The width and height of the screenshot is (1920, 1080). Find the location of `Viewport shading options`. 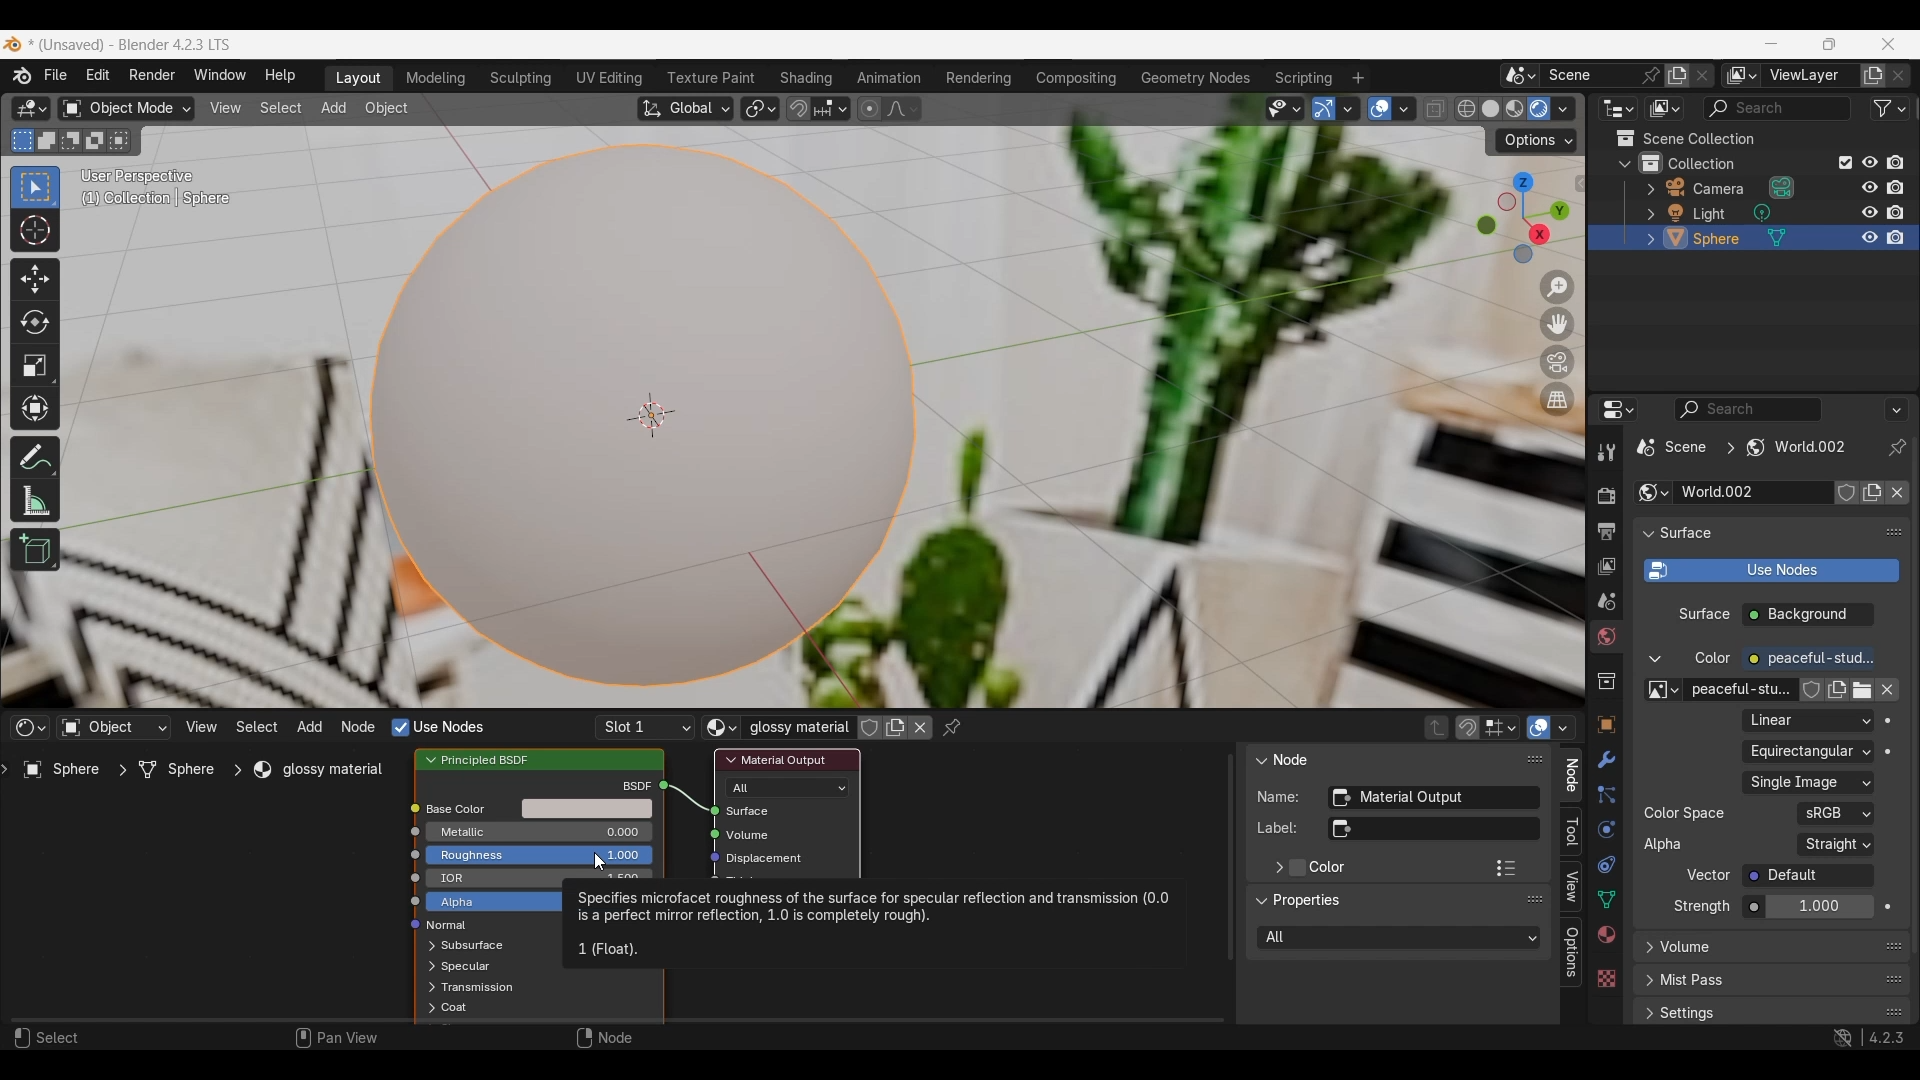

Viewport shading options is located at coordinates (1563, 109).